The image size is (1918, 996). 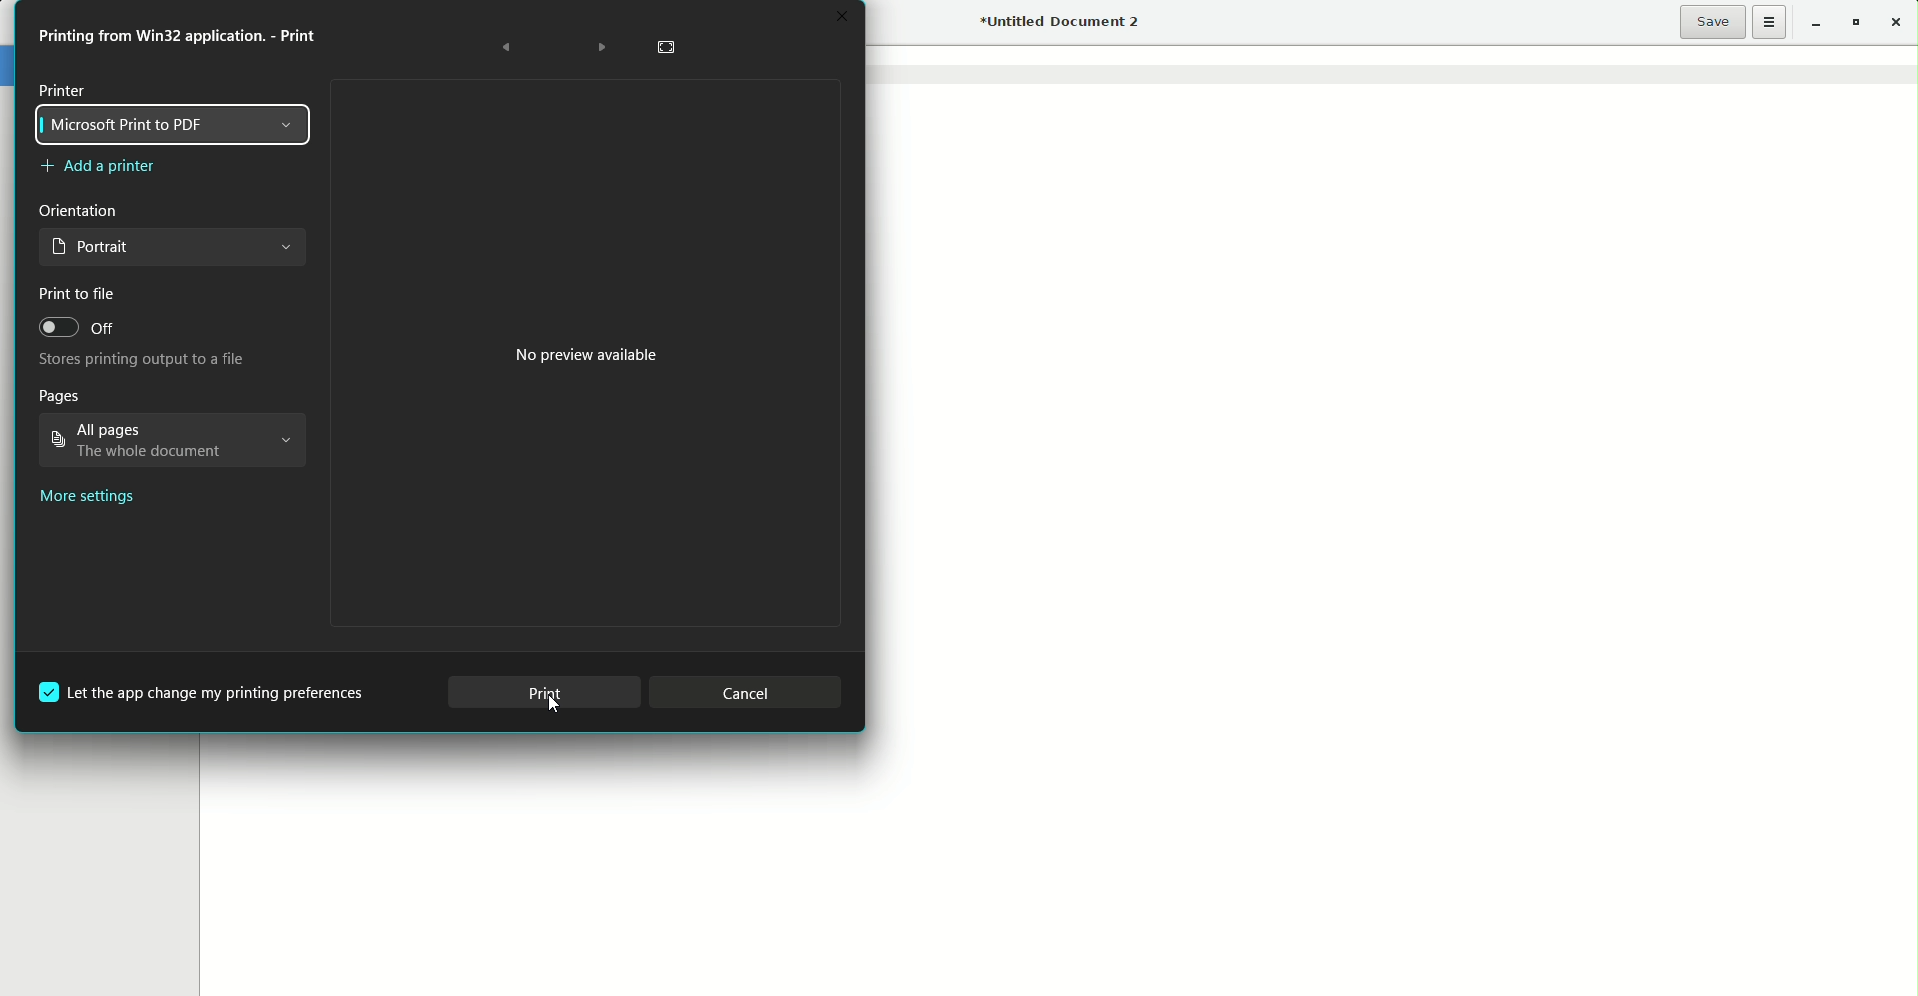 I want to click on Close, so click(x=838, y=16).